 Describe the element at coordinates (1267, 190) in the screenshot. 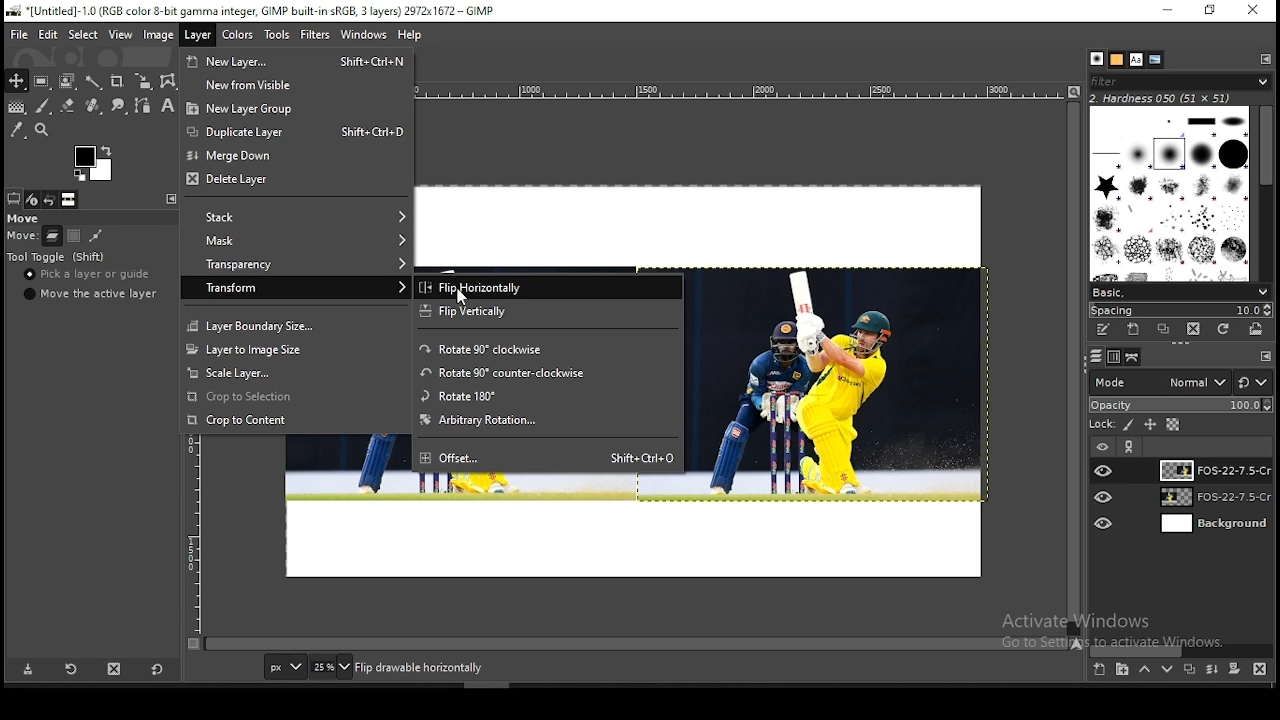

I see `Scroll bar` at that location.